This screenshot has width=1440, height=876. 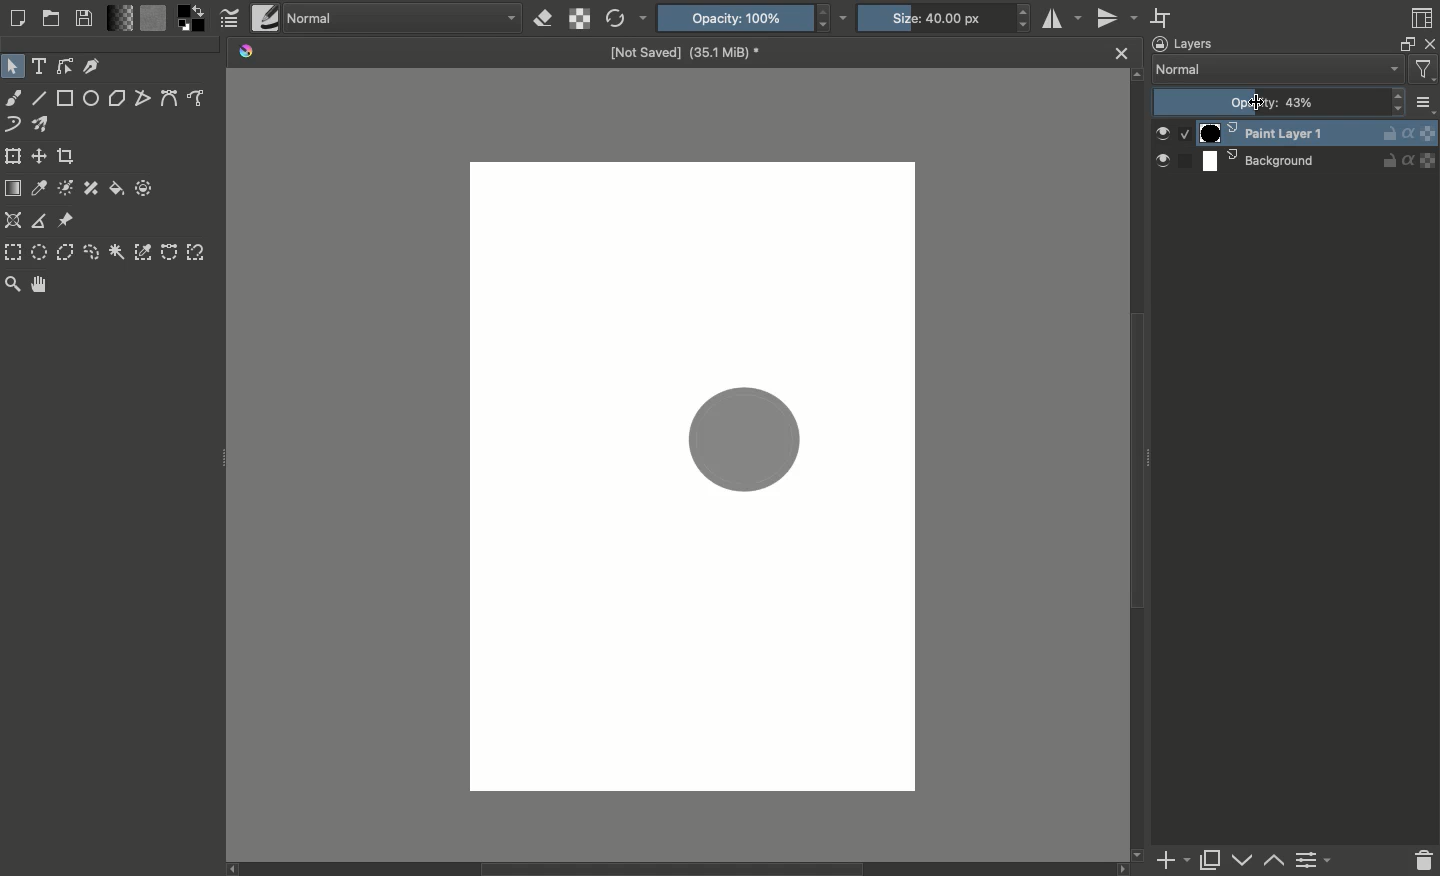 I want to click on alpha, so click(x=1408, y=160).